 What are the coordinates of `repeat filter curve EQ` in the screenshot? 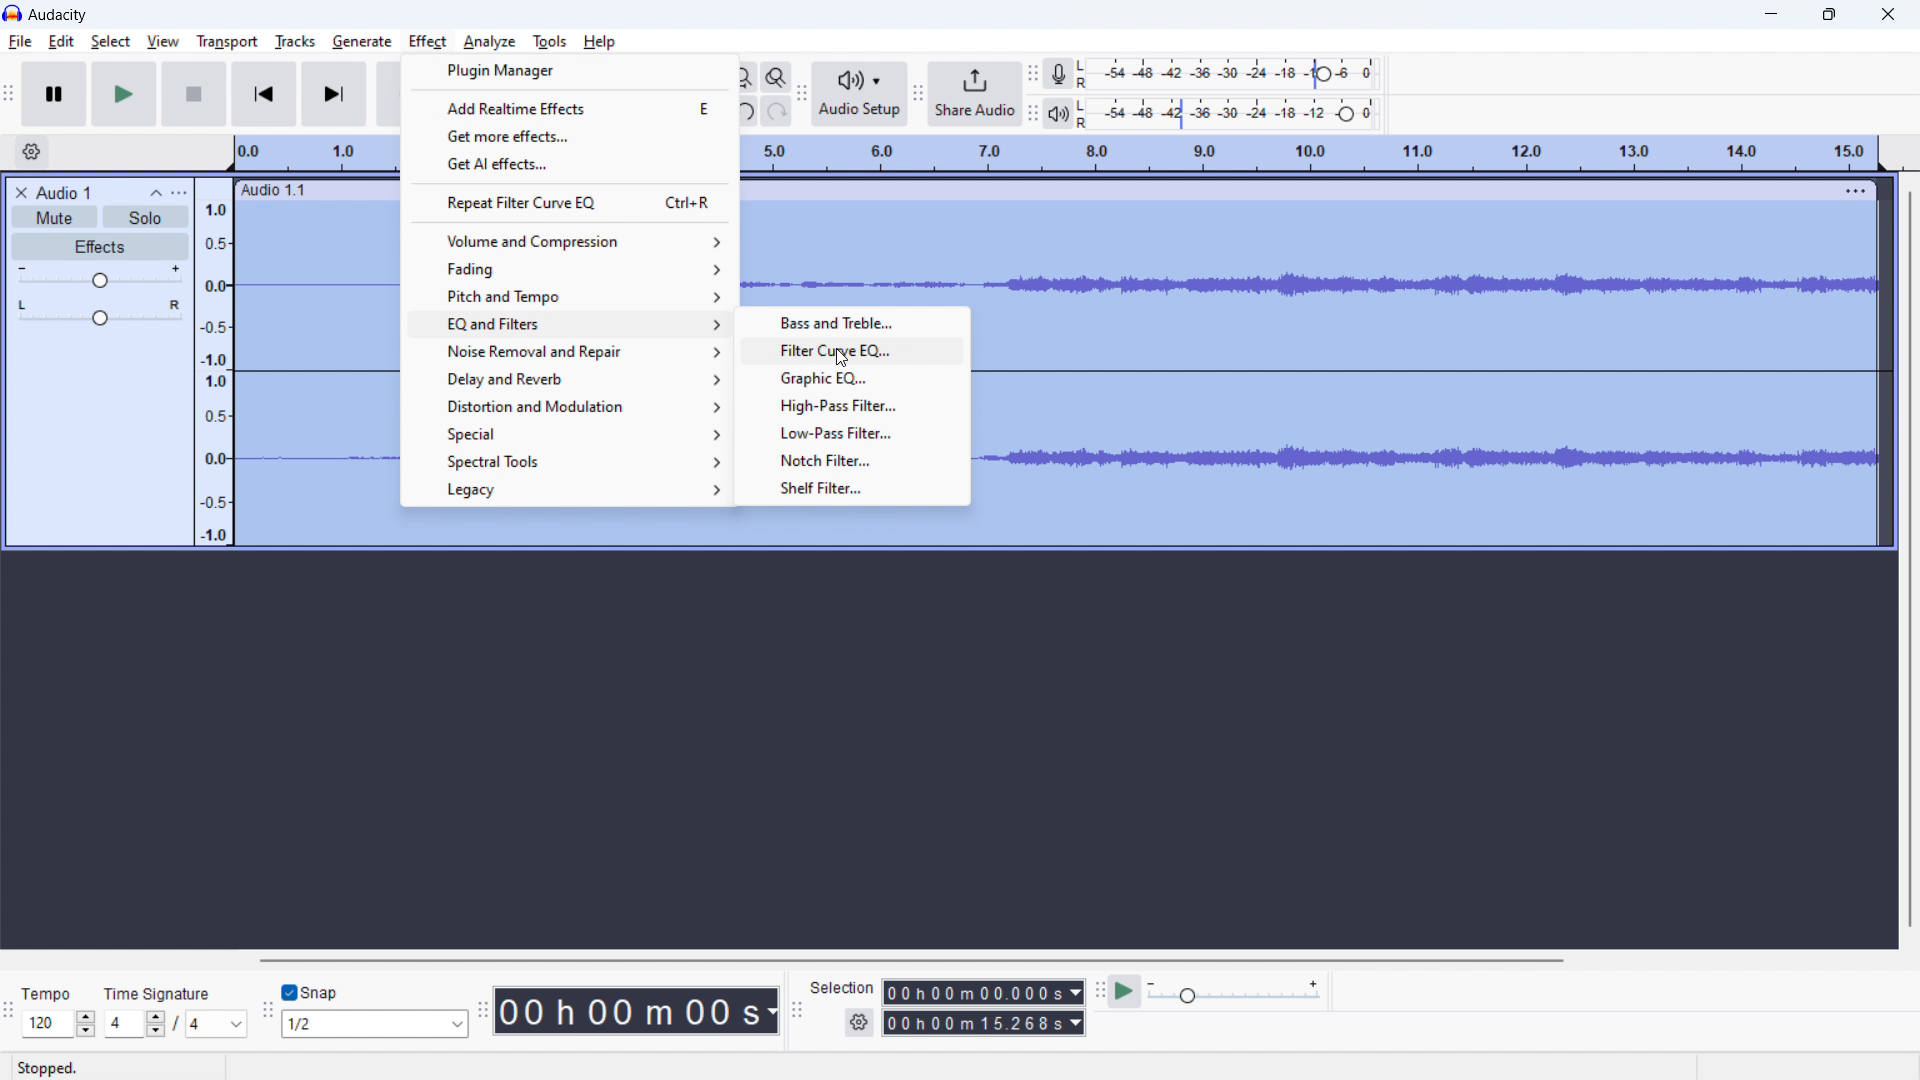 It's located at (570, 202).